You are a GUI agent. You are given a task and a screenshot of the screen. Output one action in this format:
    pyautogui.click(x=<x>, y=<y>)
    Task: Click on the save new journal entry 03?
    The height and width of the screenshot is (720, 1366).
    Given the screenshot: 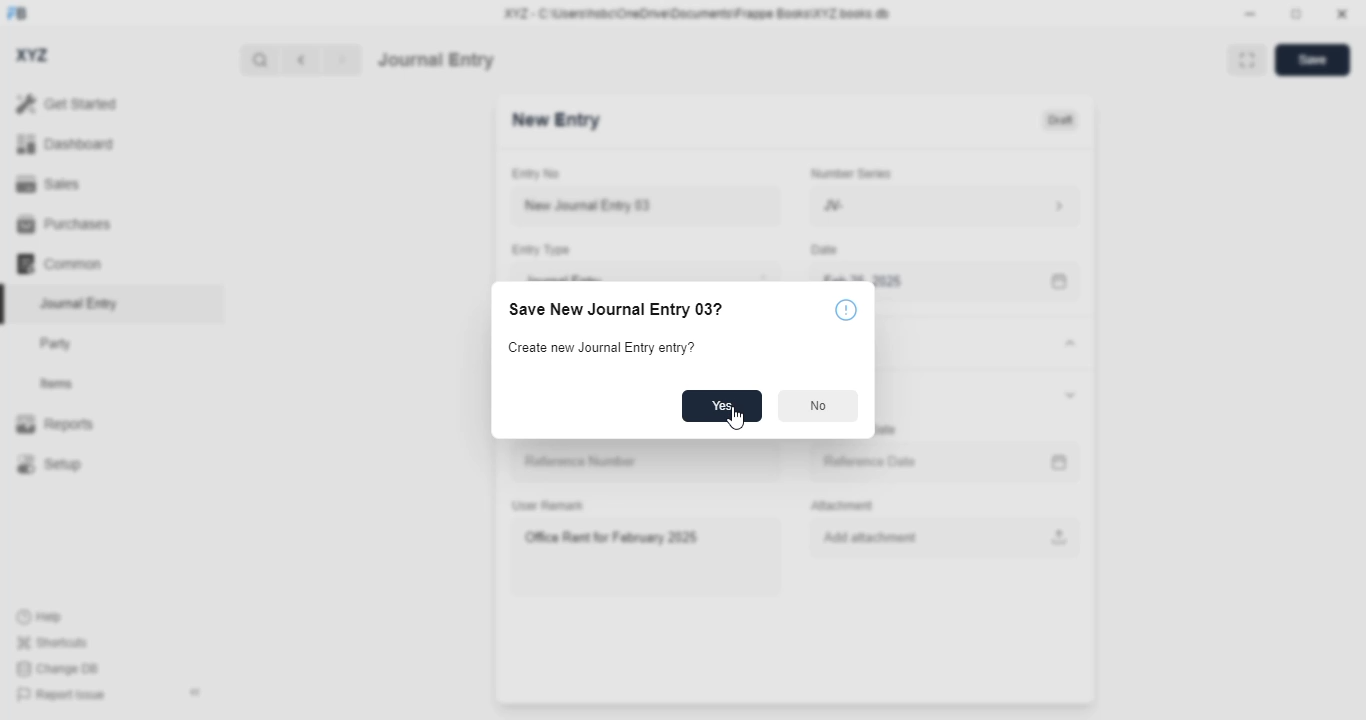 What is the action you would take?
    pyautogui.click(x=616, y=309)
    